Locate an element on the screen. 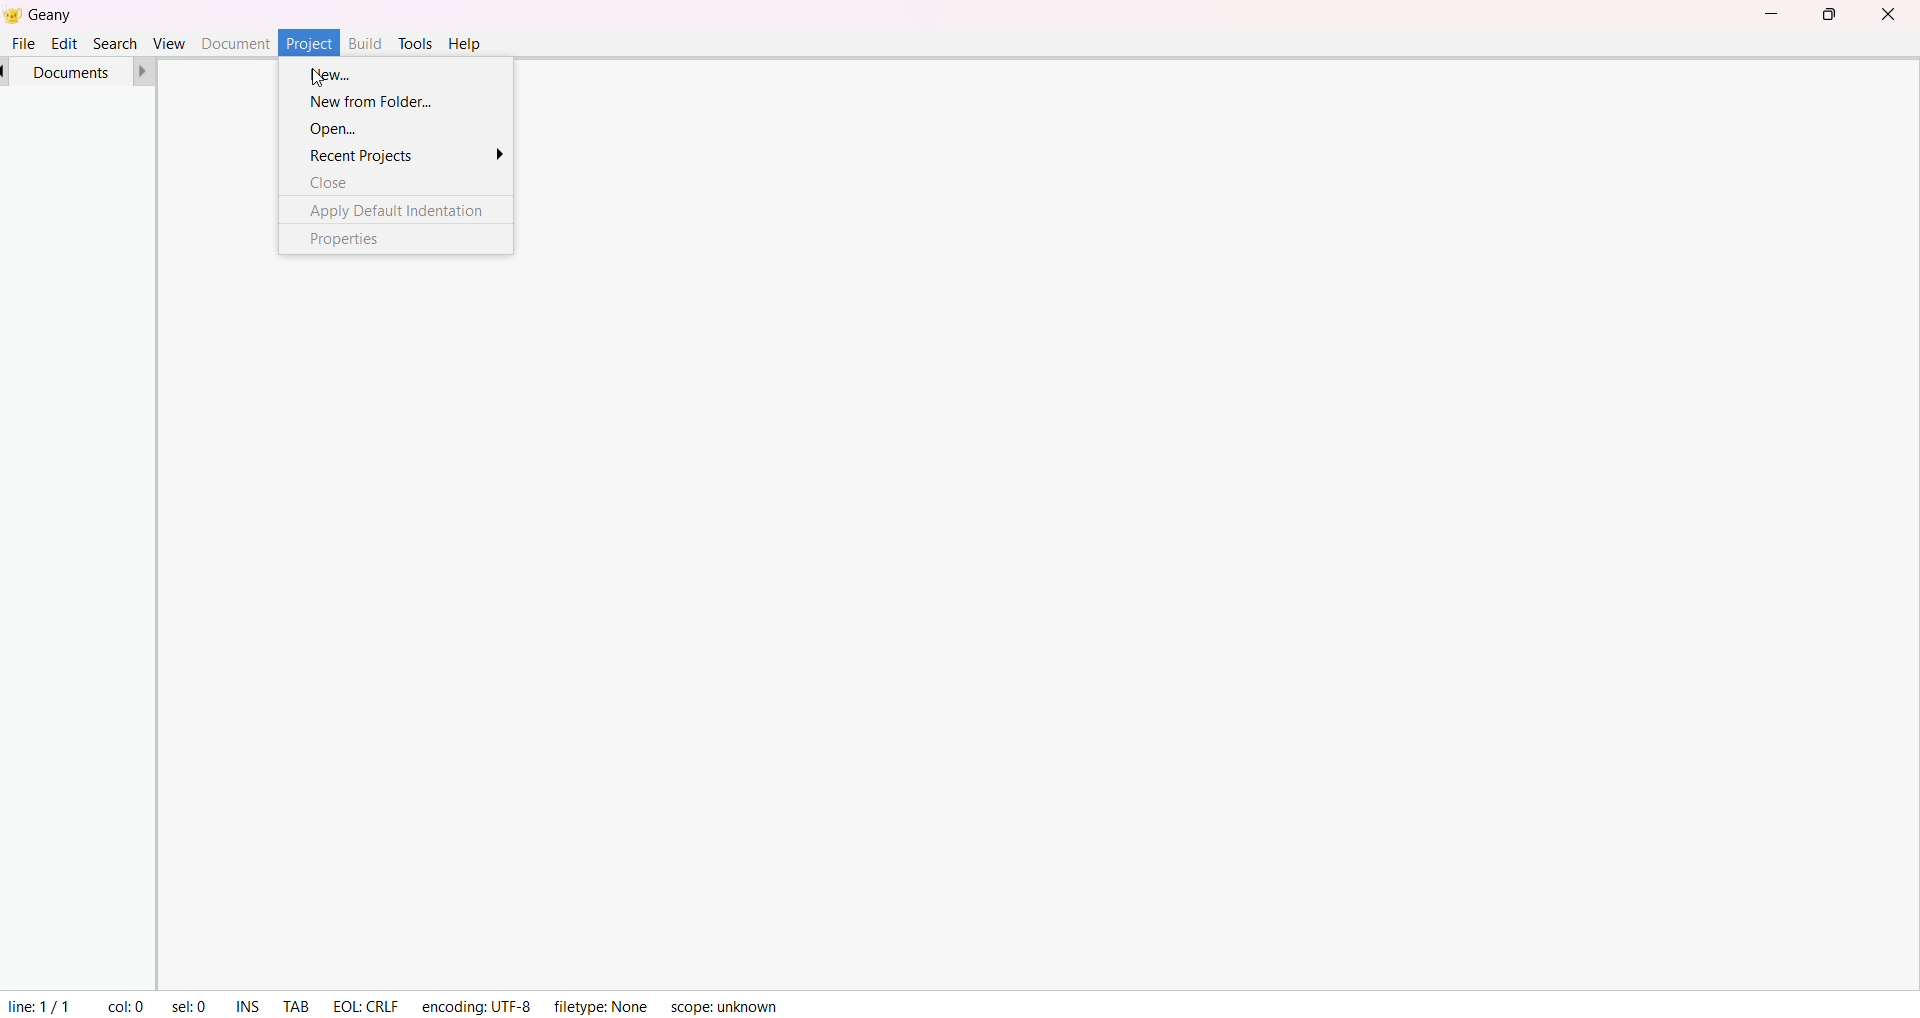 The height and width of the screenshot is (1018, 1920). filetype: None is located at coordinates (597, 1003).